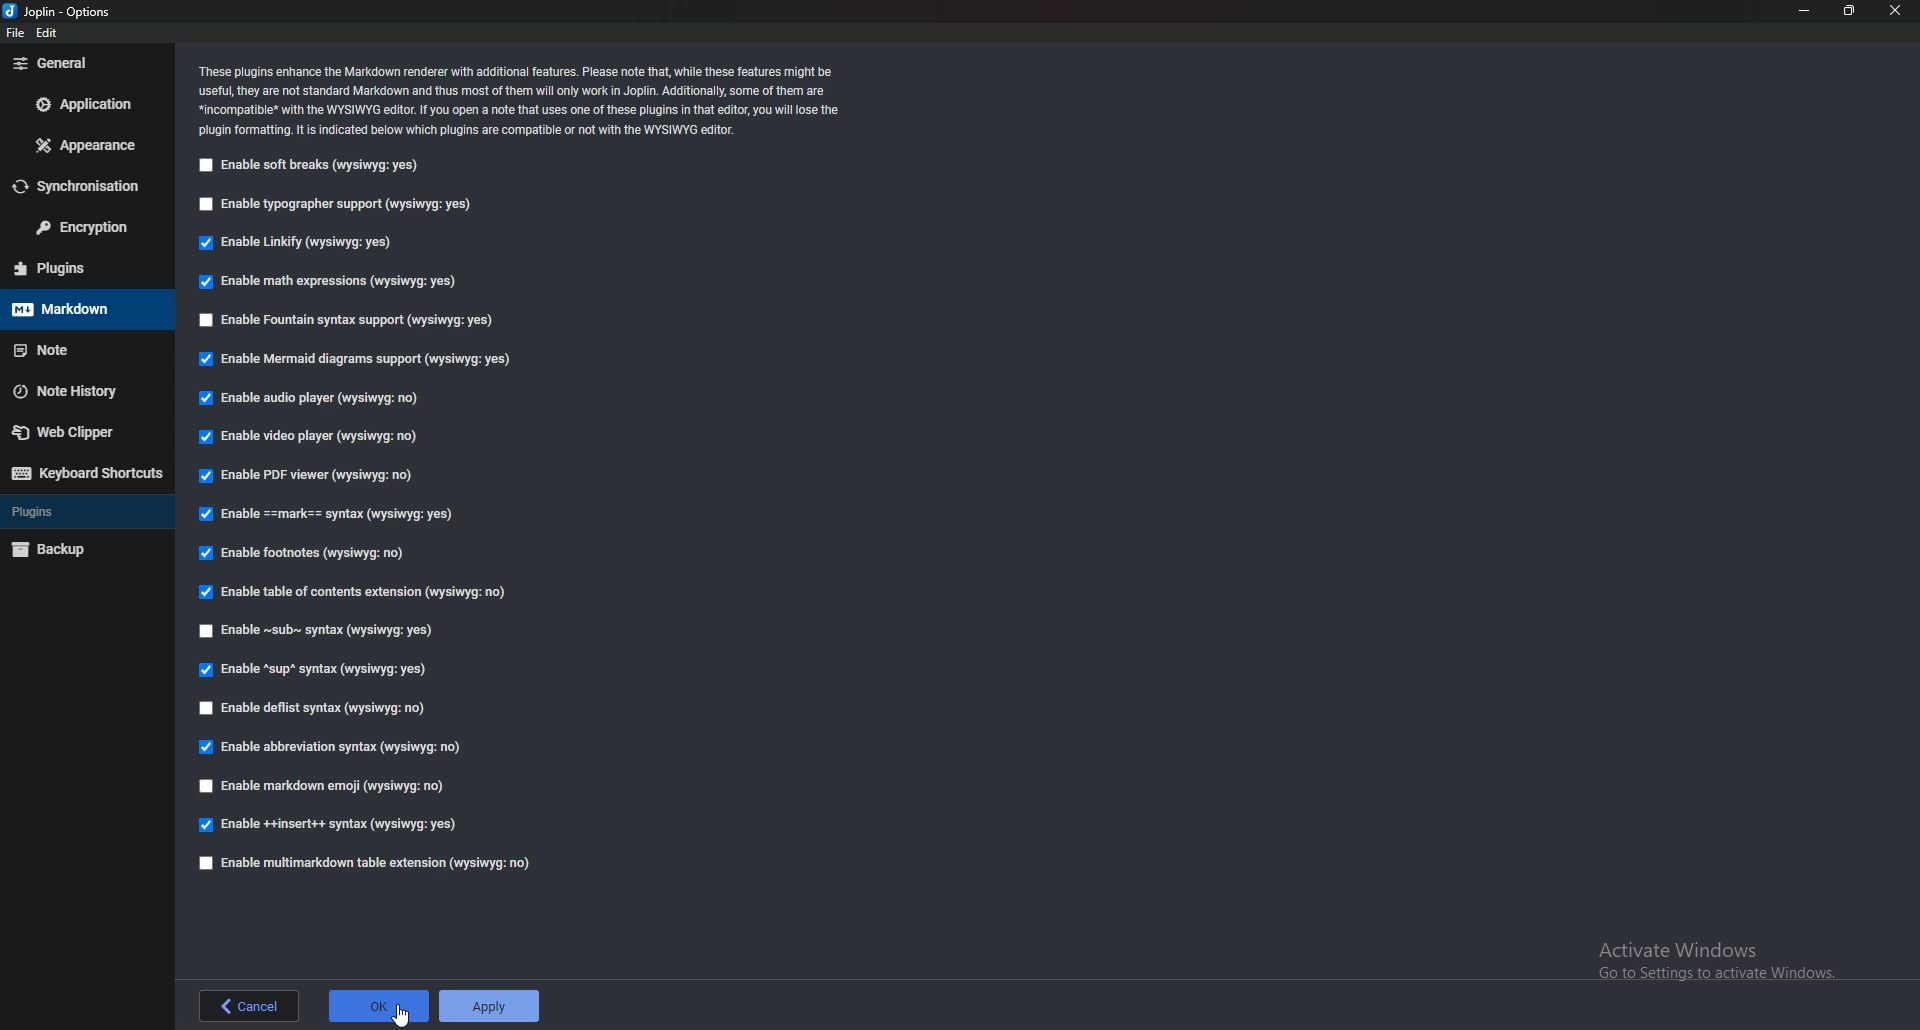  I want to click on Enable audio player (wysiwyg: no), so click(316, 397).